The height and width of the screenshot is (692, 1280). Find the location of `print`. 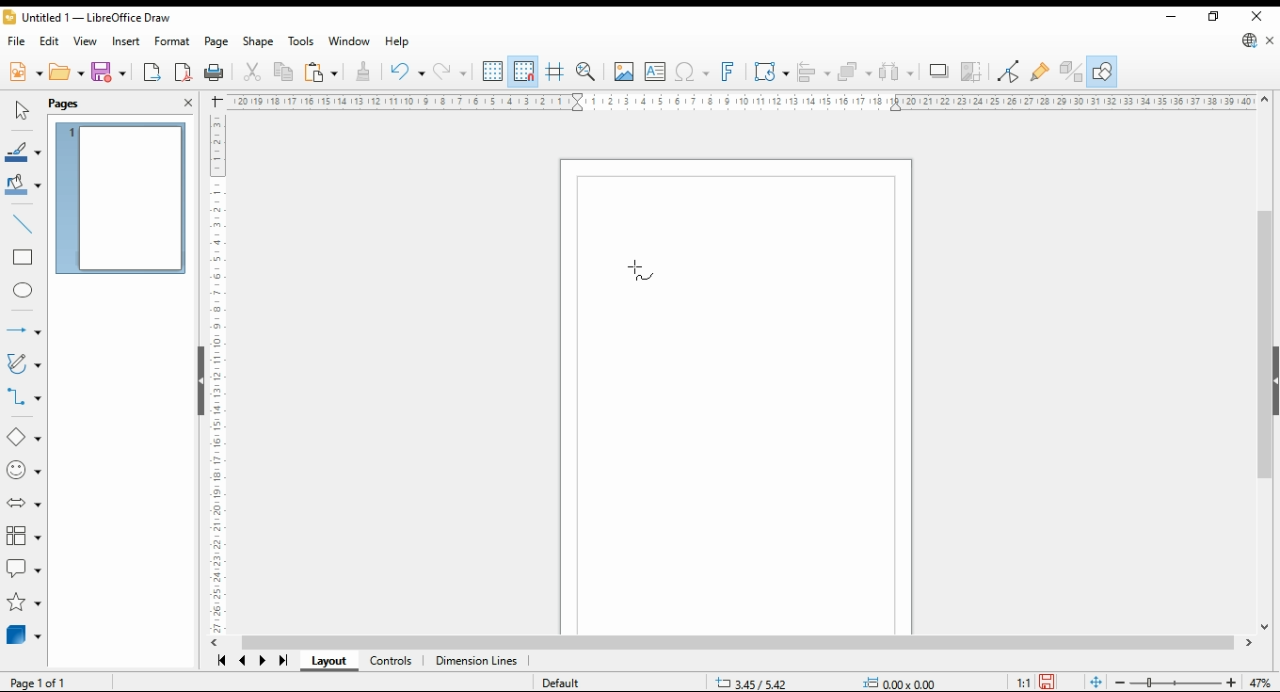

print is located at coordinates (216, 73).